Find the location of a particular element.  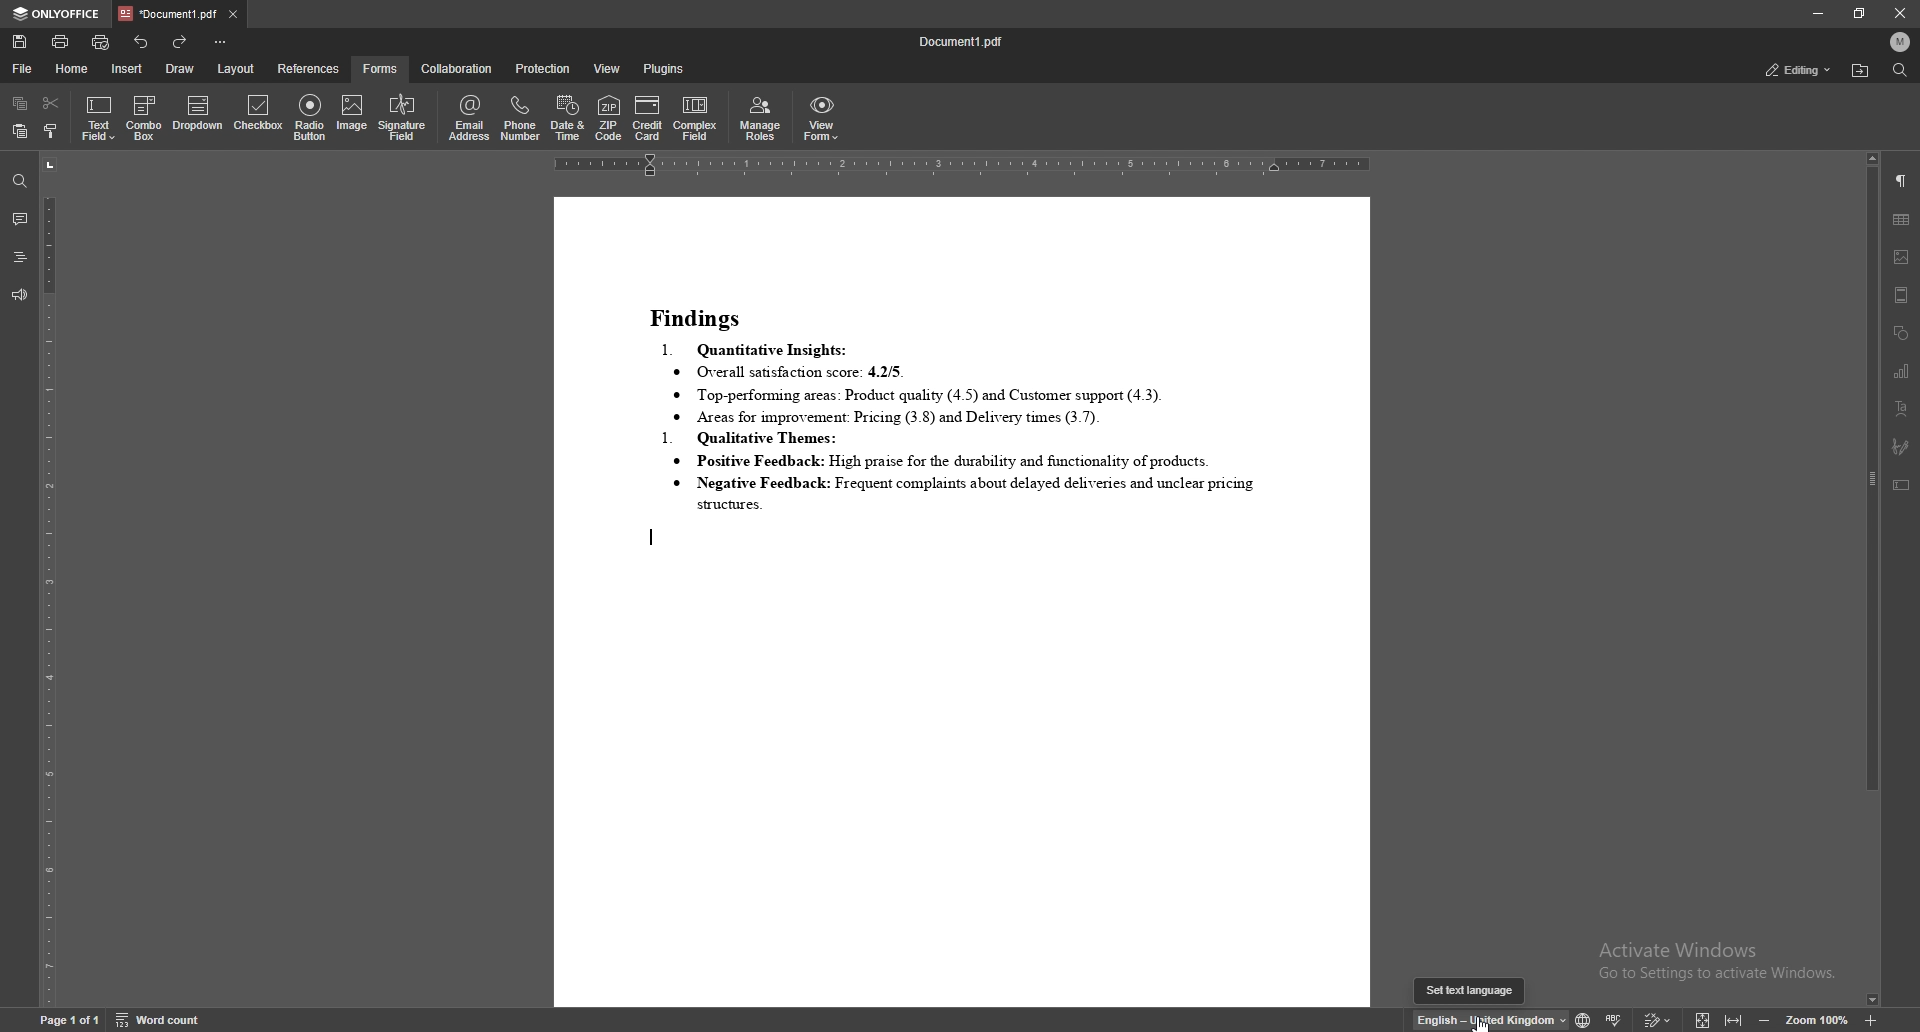

headings is located at coordinates (19, 257).